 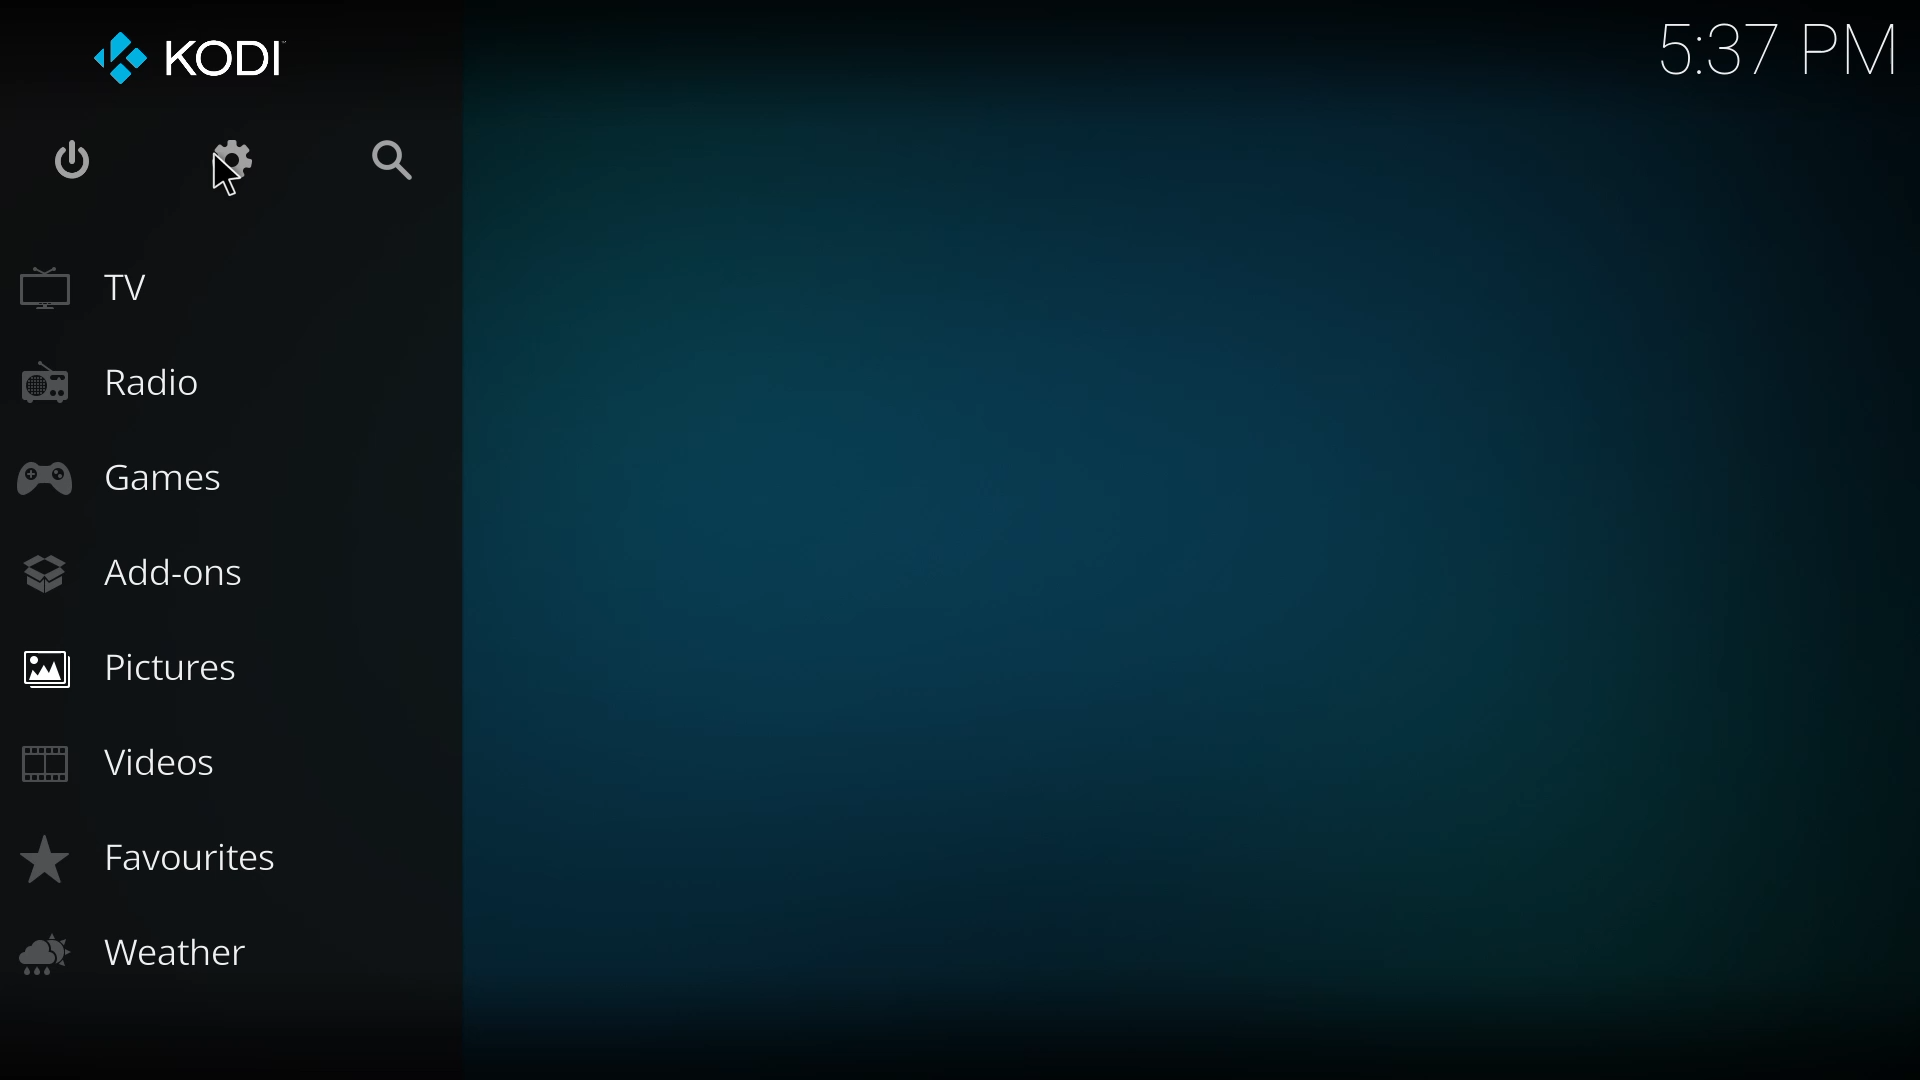 What do you see at coordinates (140, 573) in the screenshot?
I see `add-ons` at bounding box center [140, 573].